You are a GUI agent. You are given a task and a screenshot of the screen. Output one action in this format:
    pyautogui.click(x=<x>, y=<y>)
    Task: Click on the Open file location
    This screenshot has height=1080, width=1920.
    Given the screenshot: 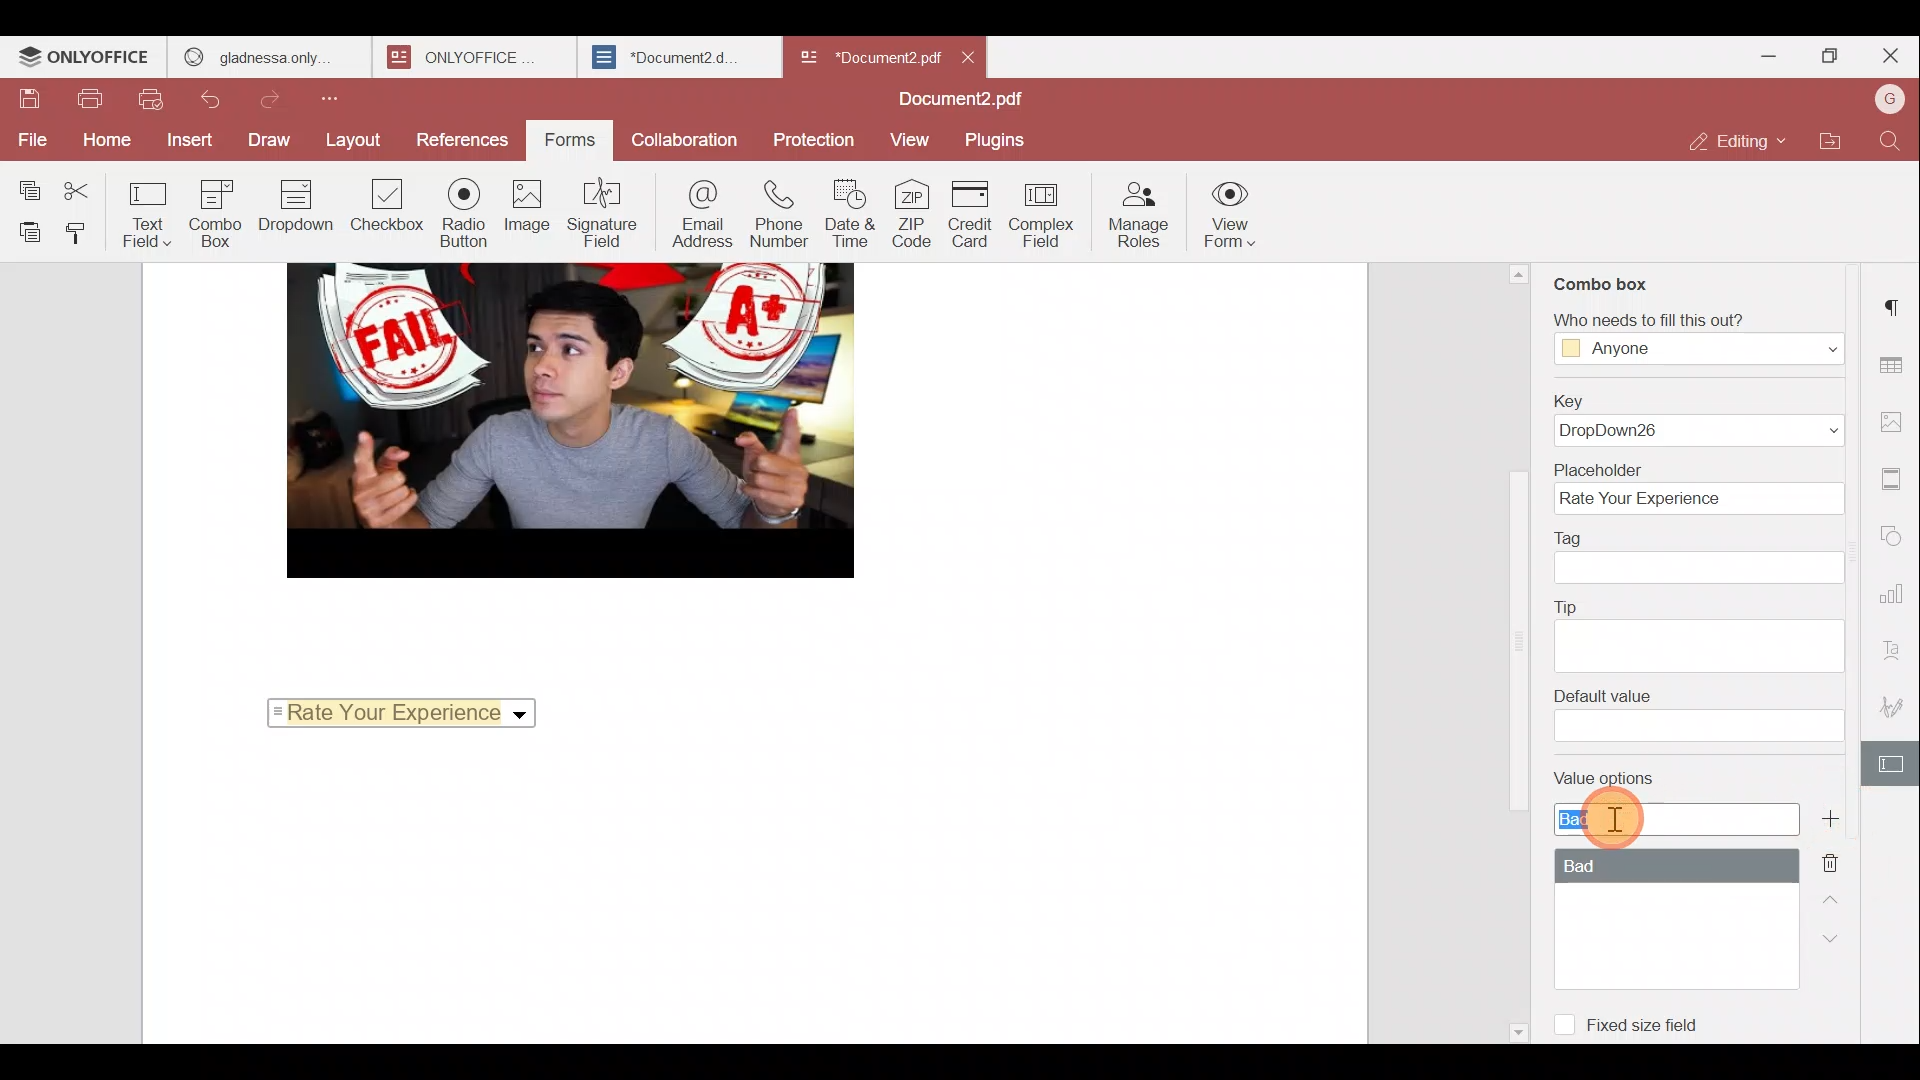 What is the action you would take?
    pyautogui.click(x=1826, y=145)
    